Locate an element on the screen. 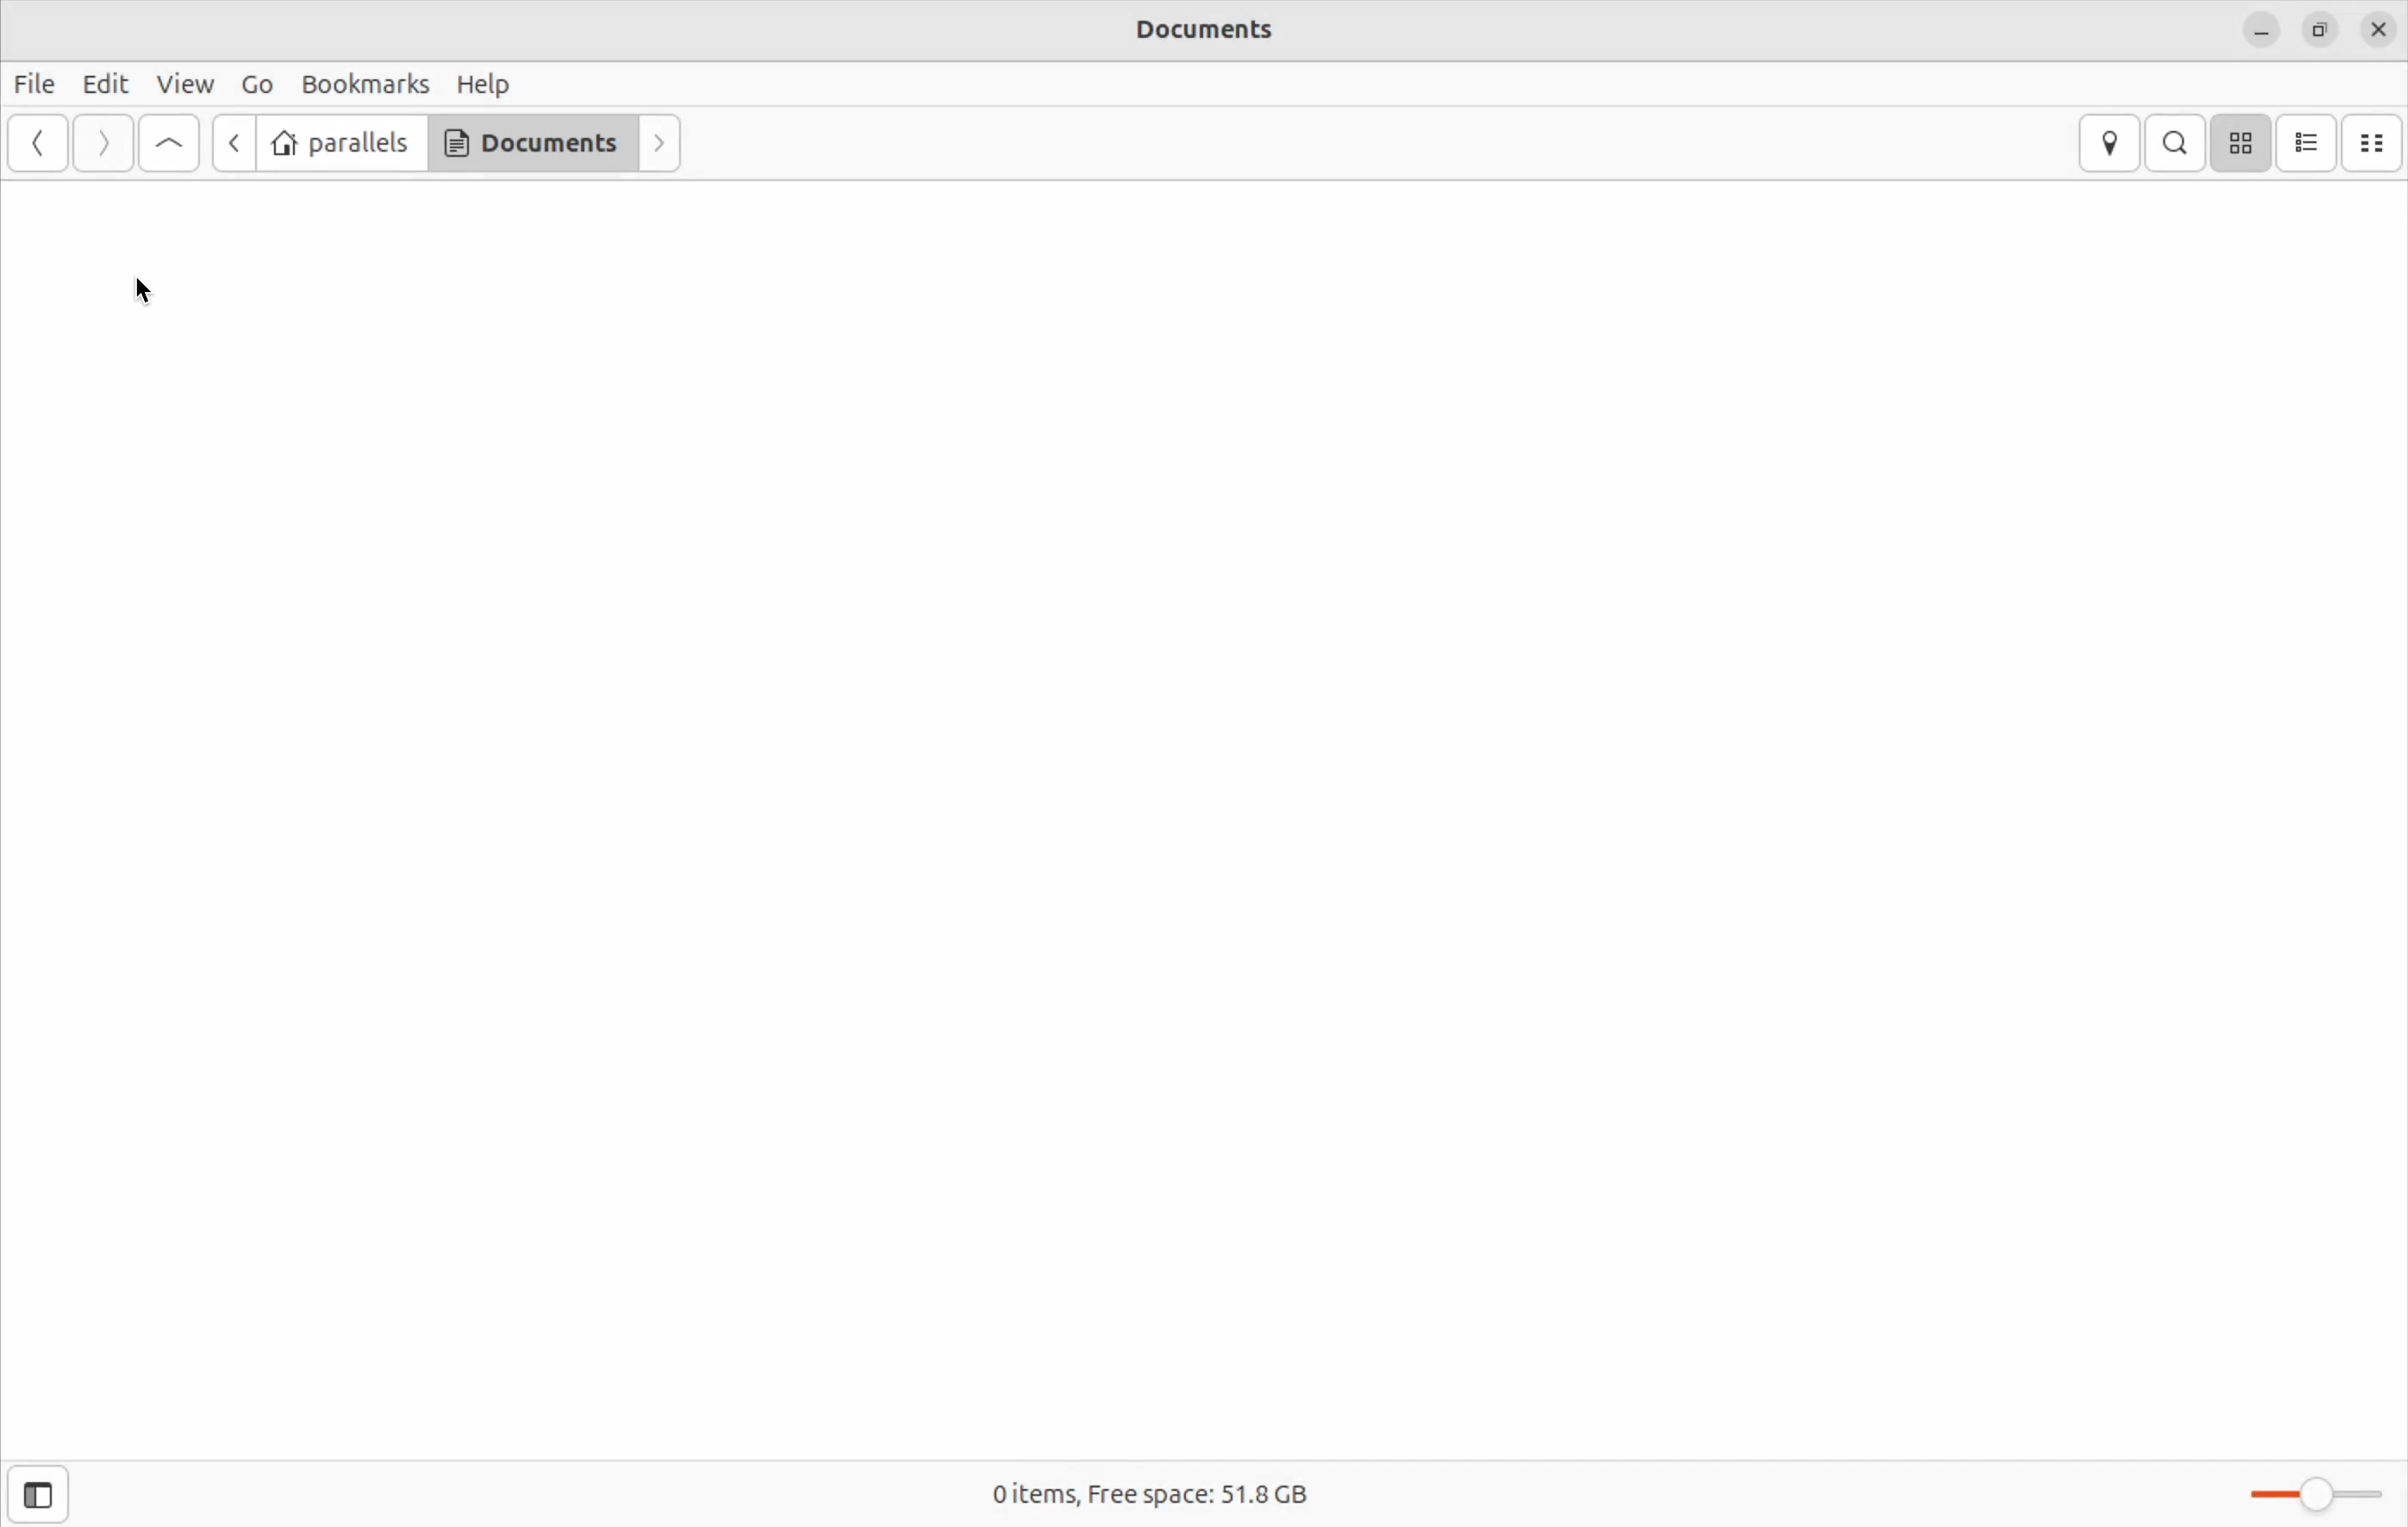 This screenshot has width=2408, height=1527. Bookmarks is located at coordinates (366, 83).